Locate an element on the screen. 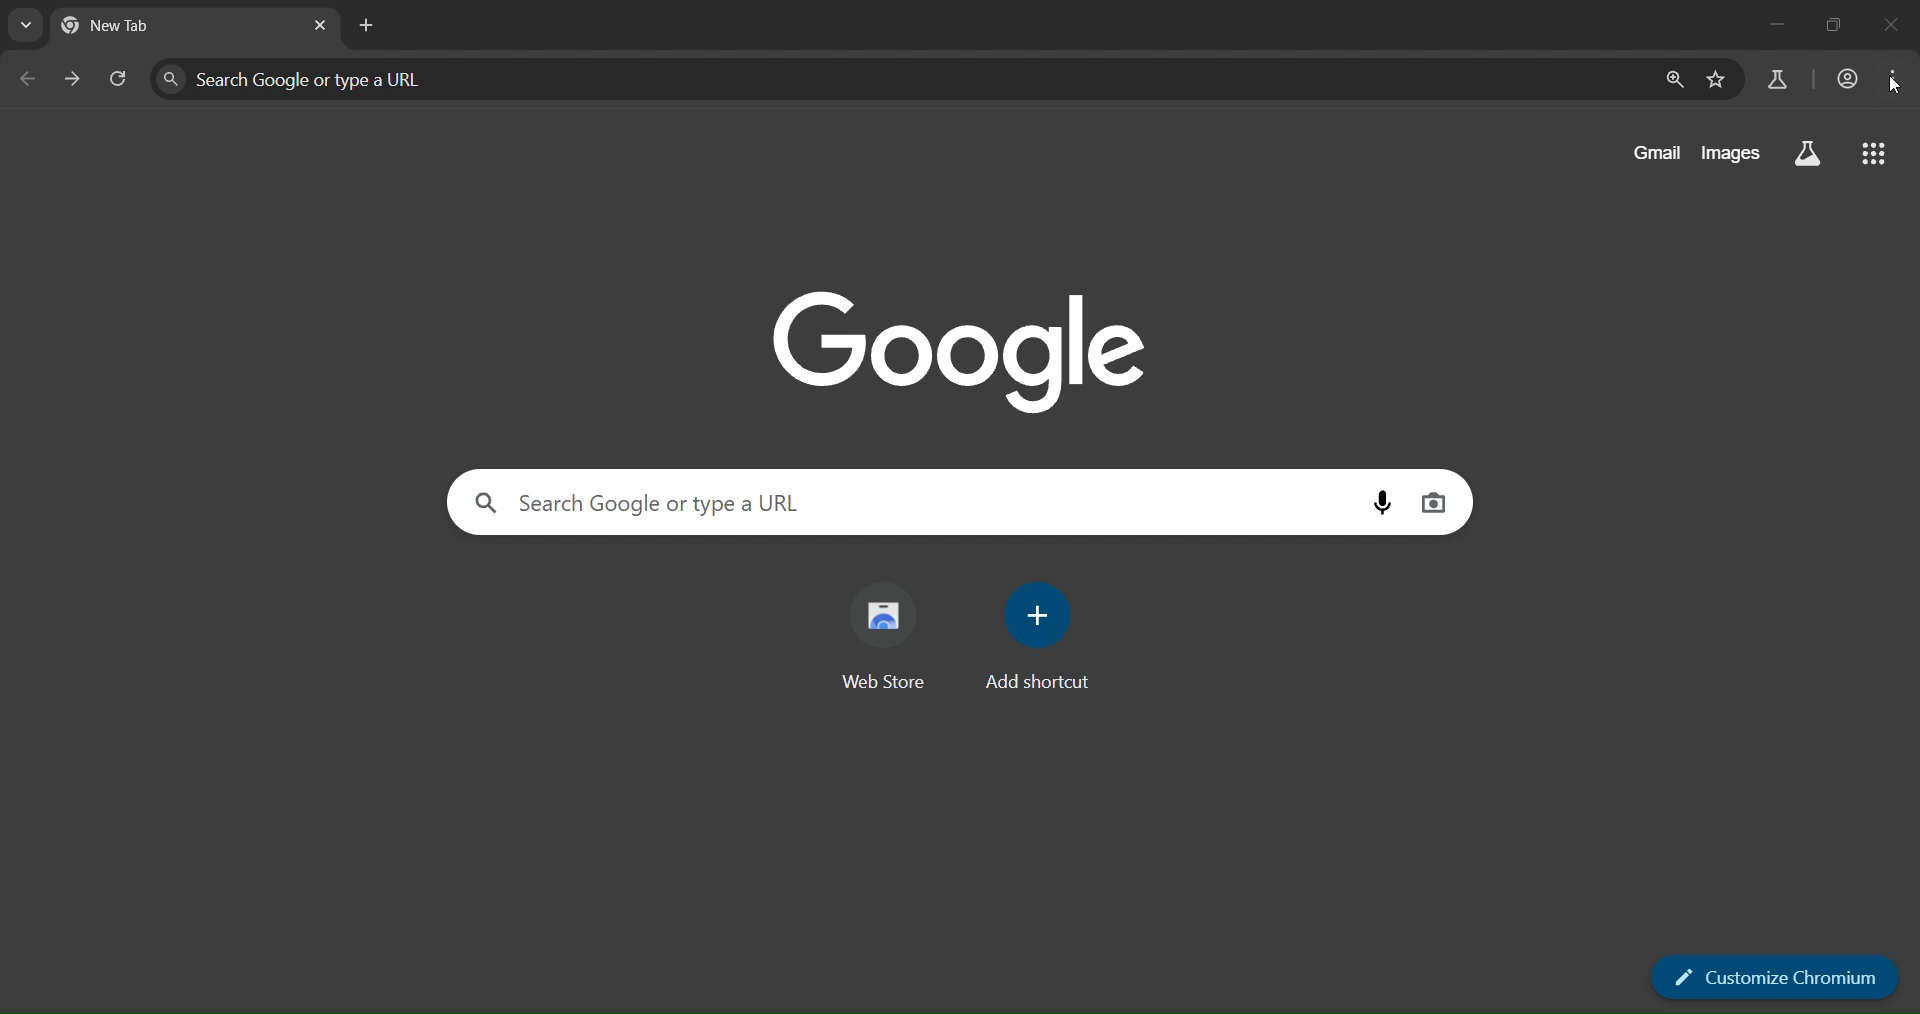 This screenshot has height=1014, width=1920. search labs is located at coordinates (1807, 151).